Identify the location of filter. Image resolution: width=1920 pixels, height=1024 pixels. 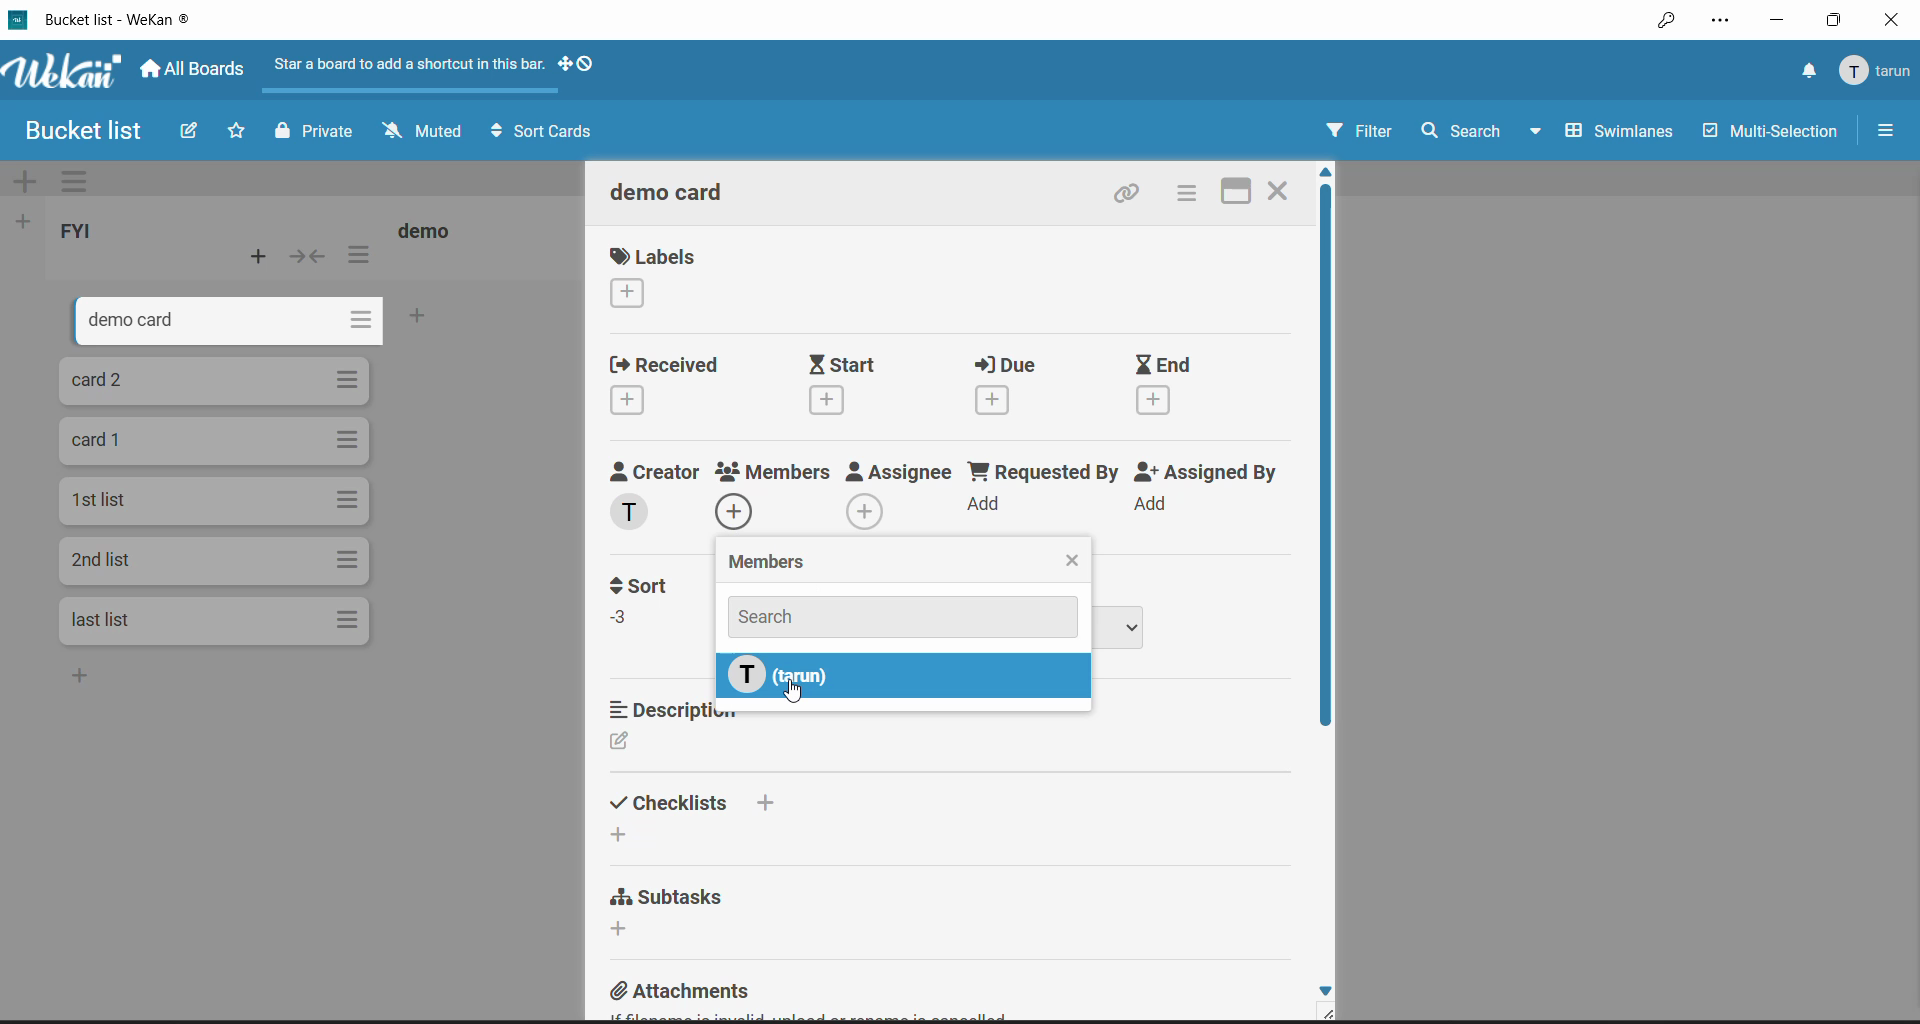
(1358, 130).